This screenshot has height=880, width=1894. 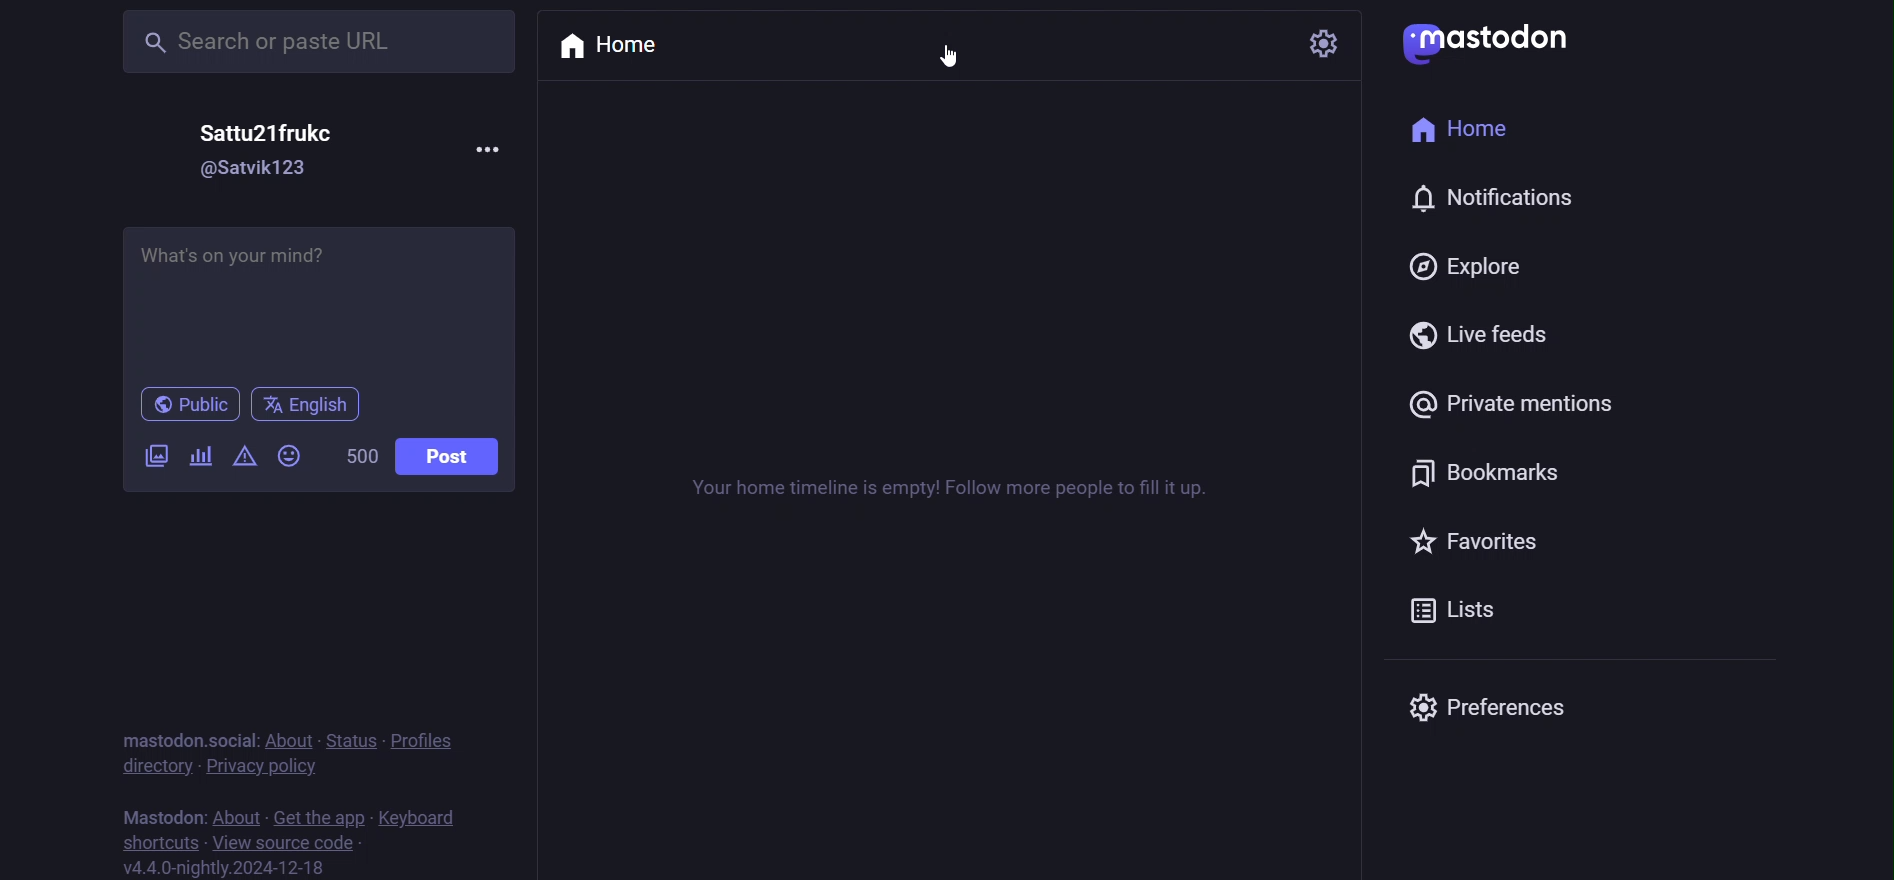 I want to click on id, so click(x=256, y=169).